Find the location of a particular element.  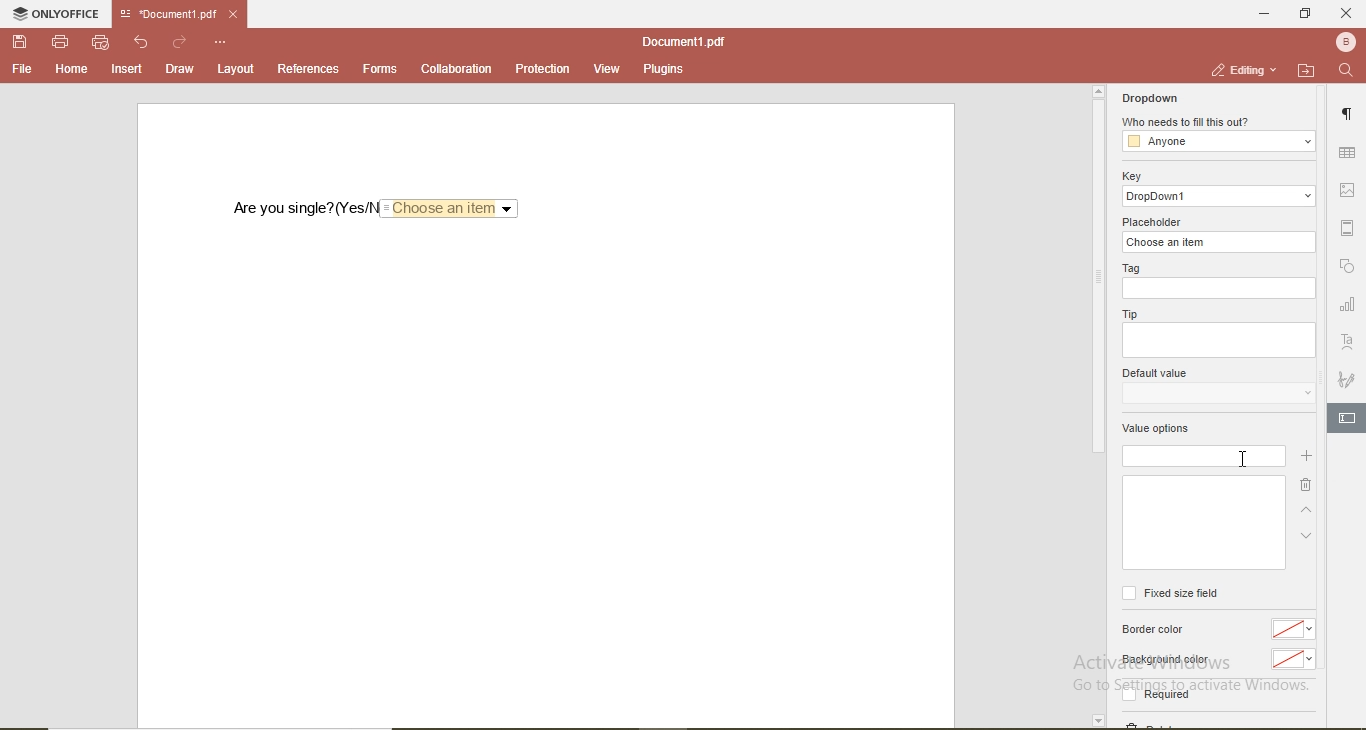

value options is located at coordinates (1166, 430).